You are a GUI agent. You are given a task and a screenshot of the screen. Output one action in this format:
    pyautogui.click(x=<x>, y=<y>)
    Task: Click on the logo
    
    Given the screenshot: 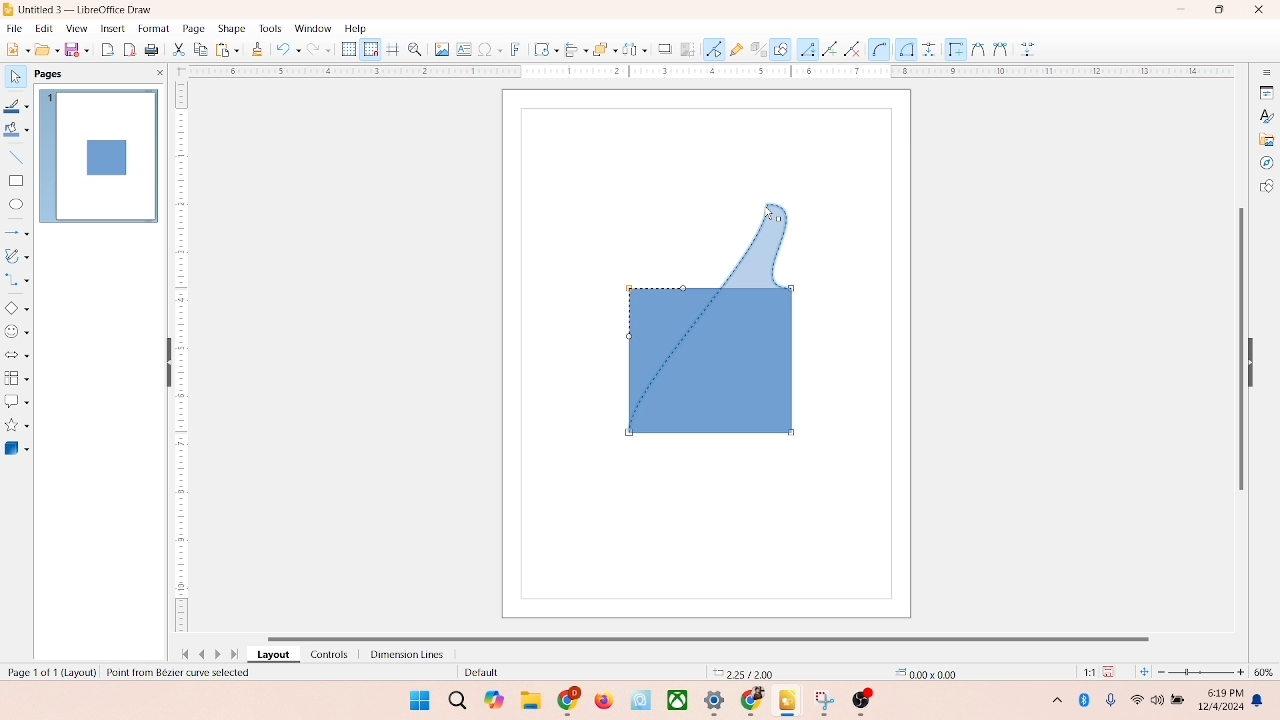 What is the action you would take?
    pyautogui.click(x=9, y=9)
    